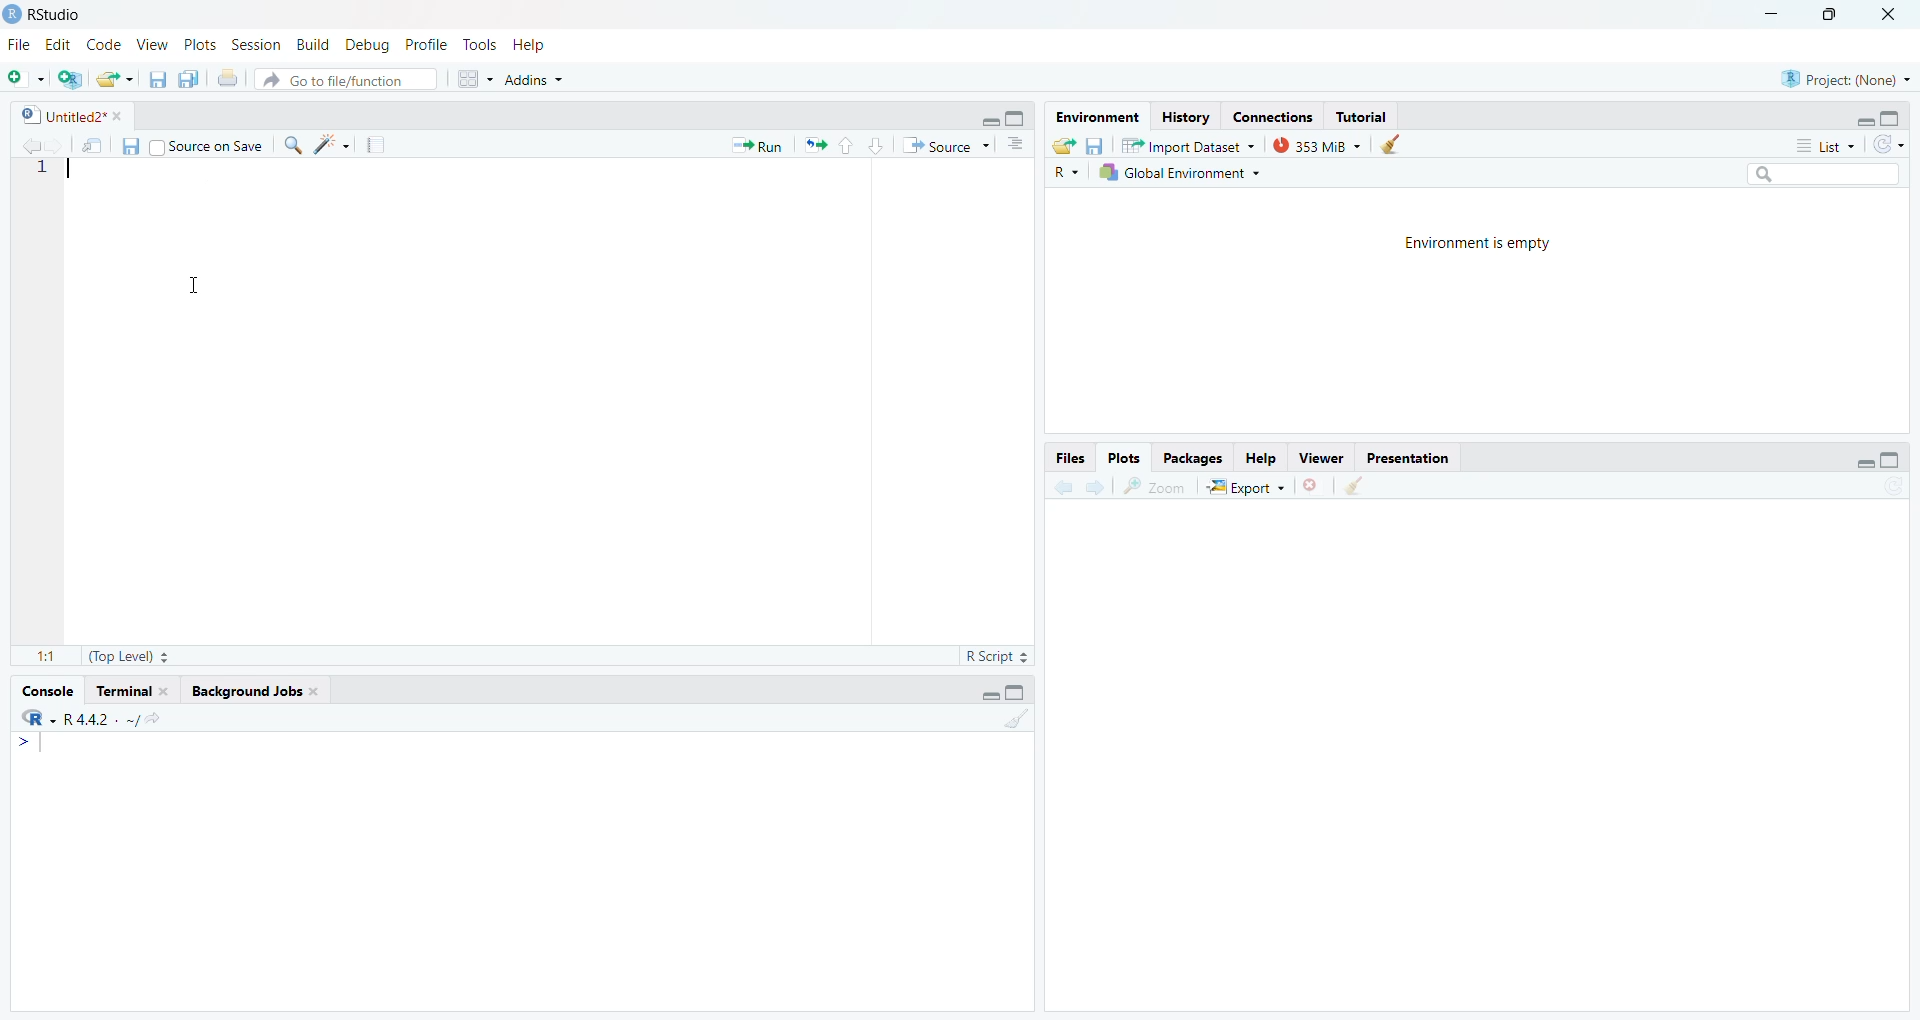  Describe the element at coordinates (1828, 176) in the screenshot. I see `search bar` at that location.